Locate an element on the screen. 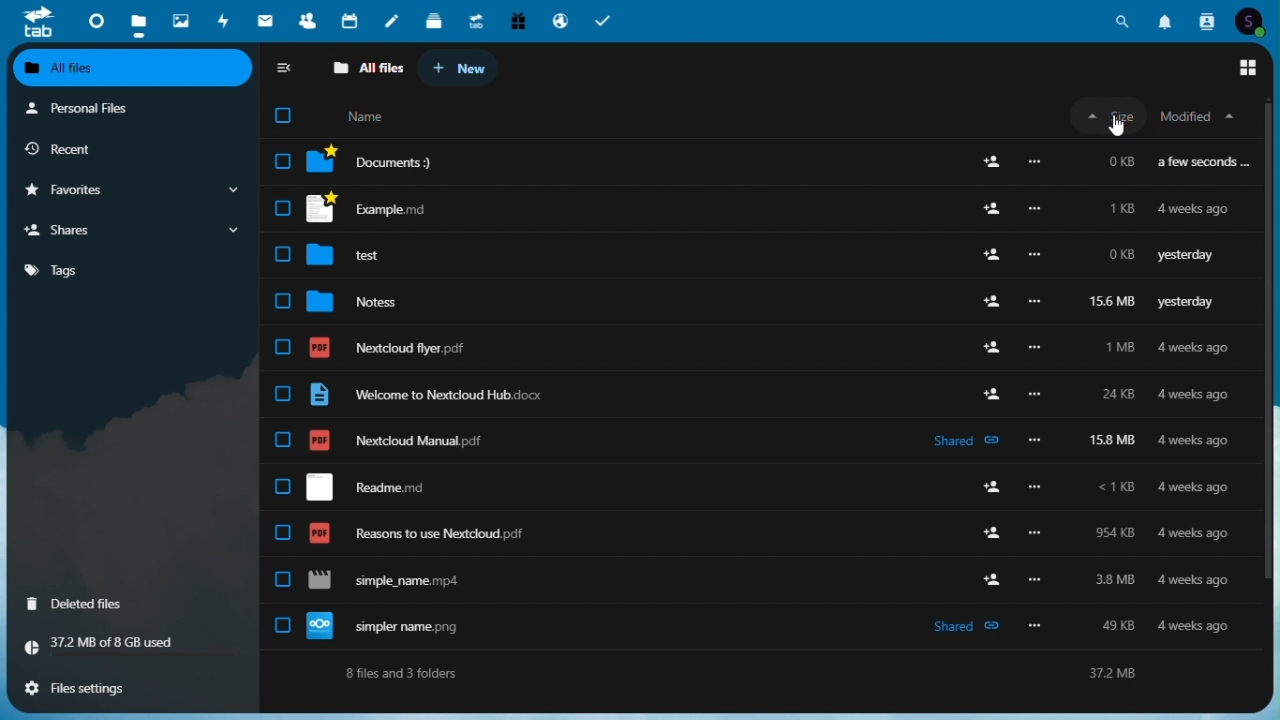 The image size is (1280, 720). files is located at coordinates (138, 23).